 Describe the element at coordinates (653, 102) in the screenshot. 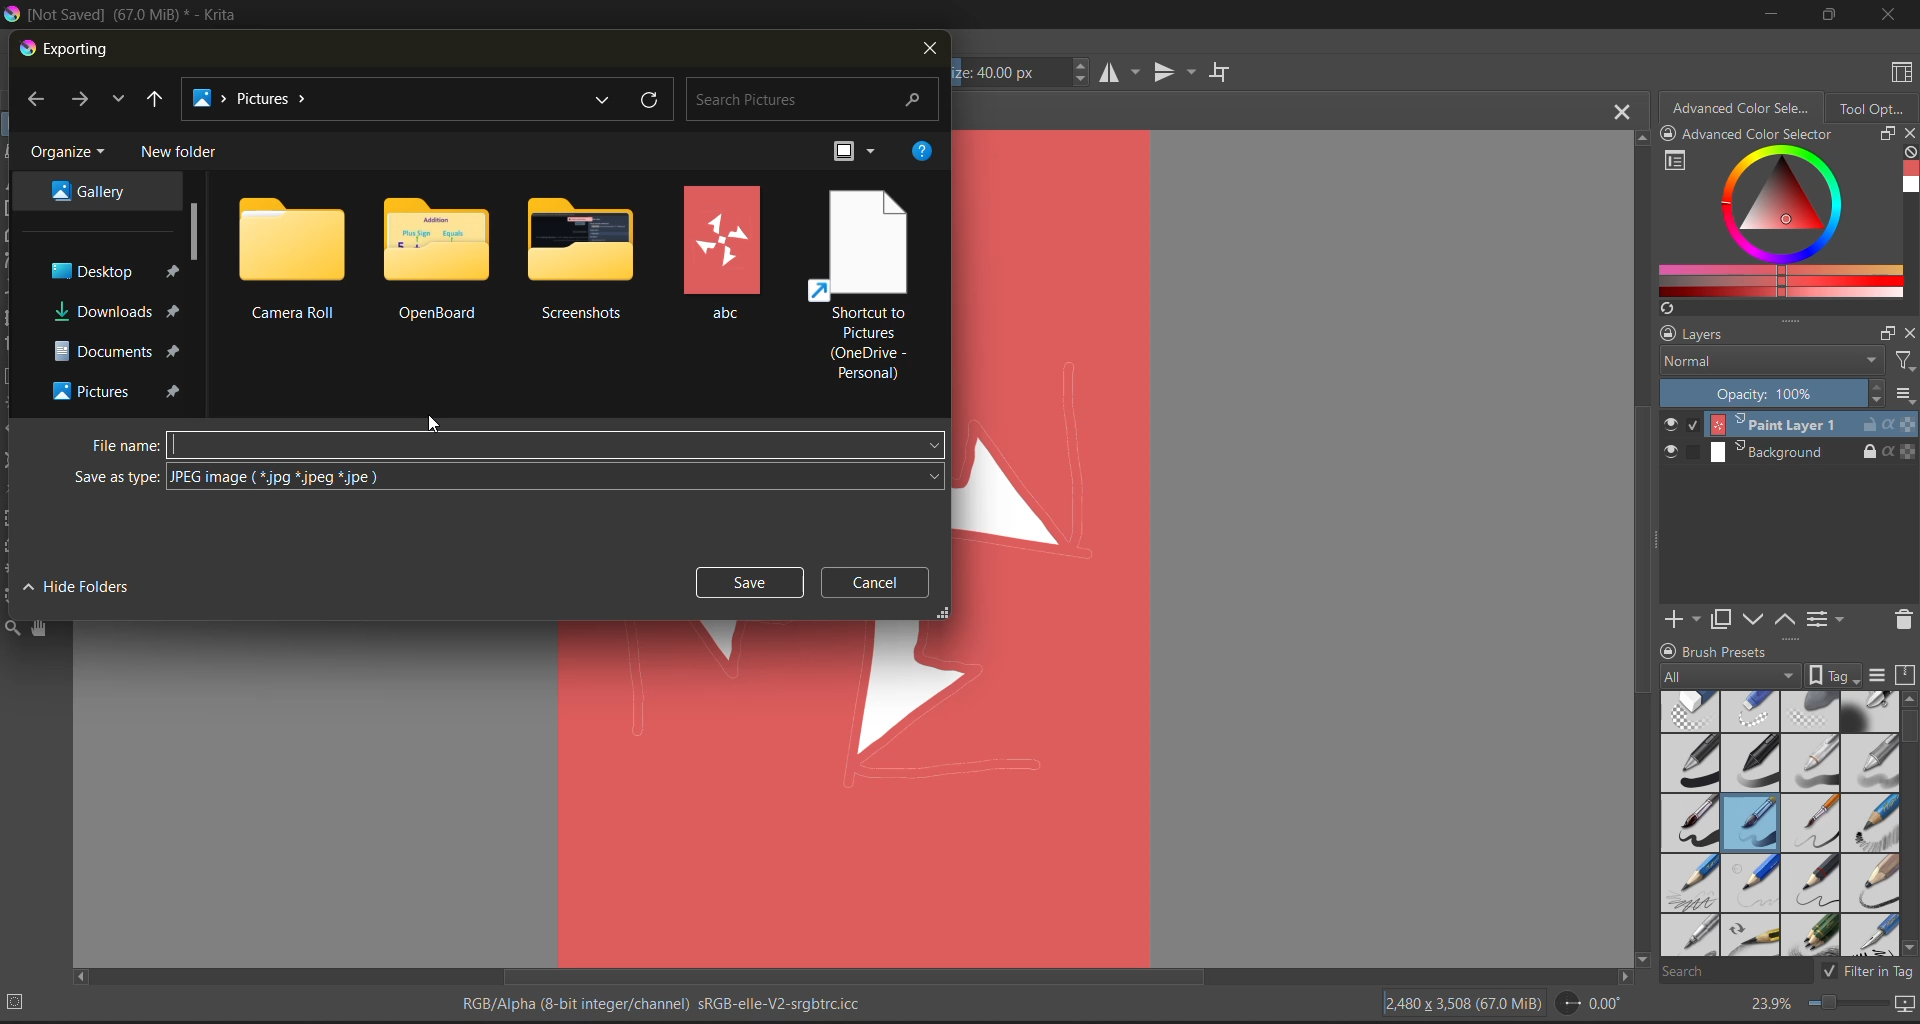

I see `refresh` at that location.